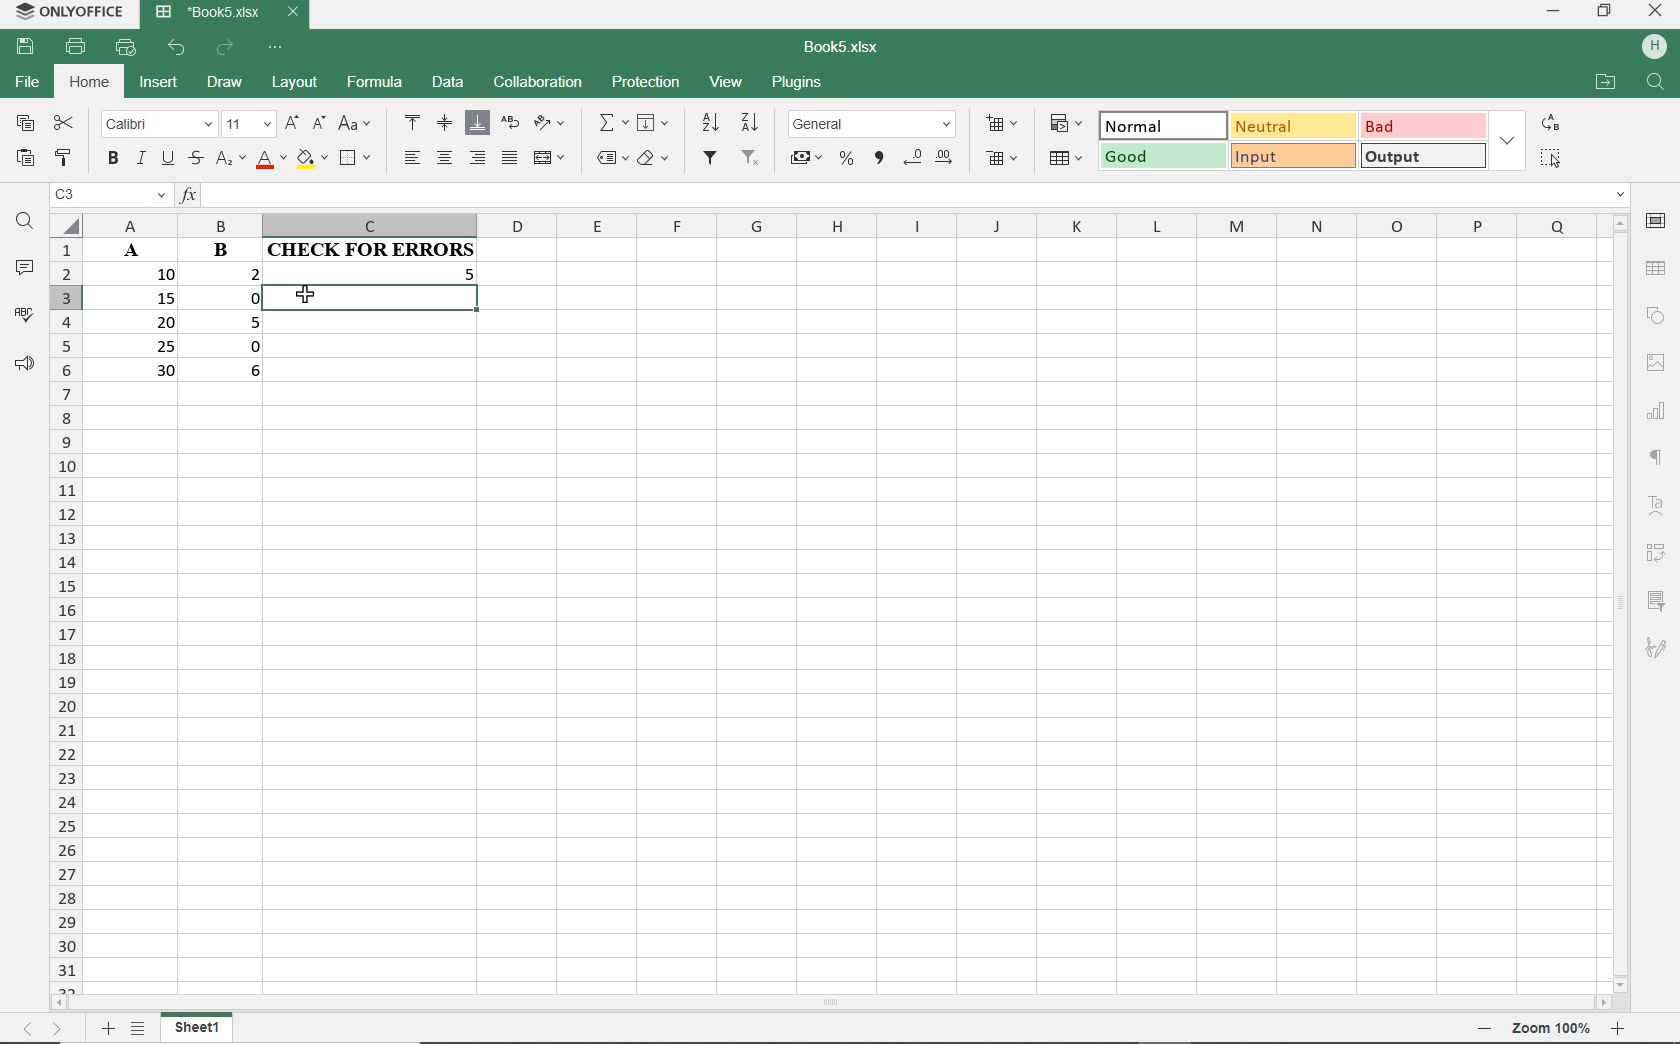  I want to click on COPY, so click(24, 124).